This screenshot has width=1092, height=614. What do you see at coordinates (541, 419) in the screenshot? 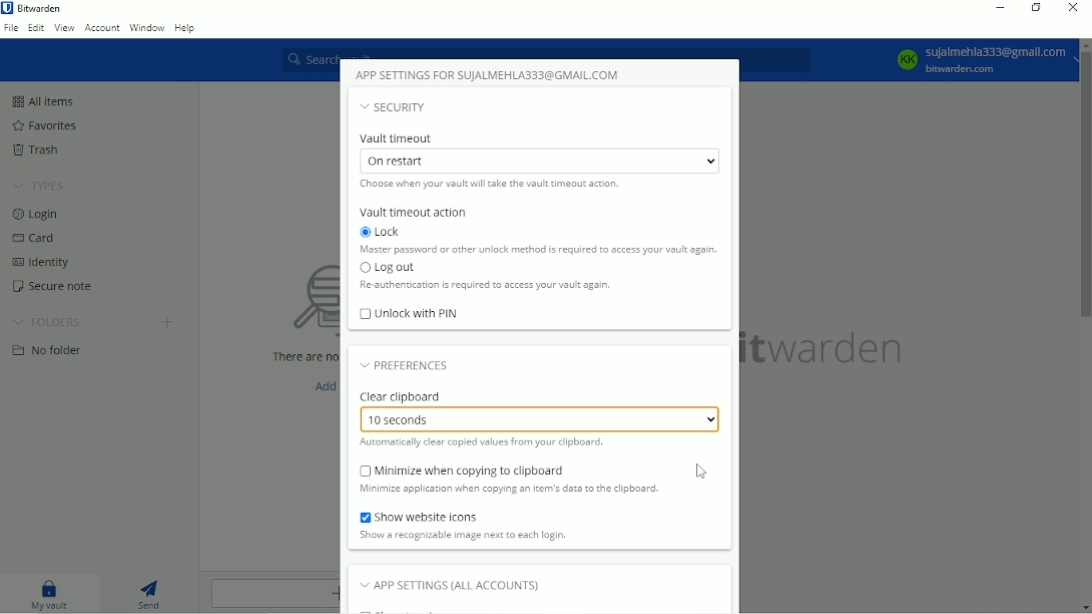
I see `10 seconds` at bounding box center [541, 419].